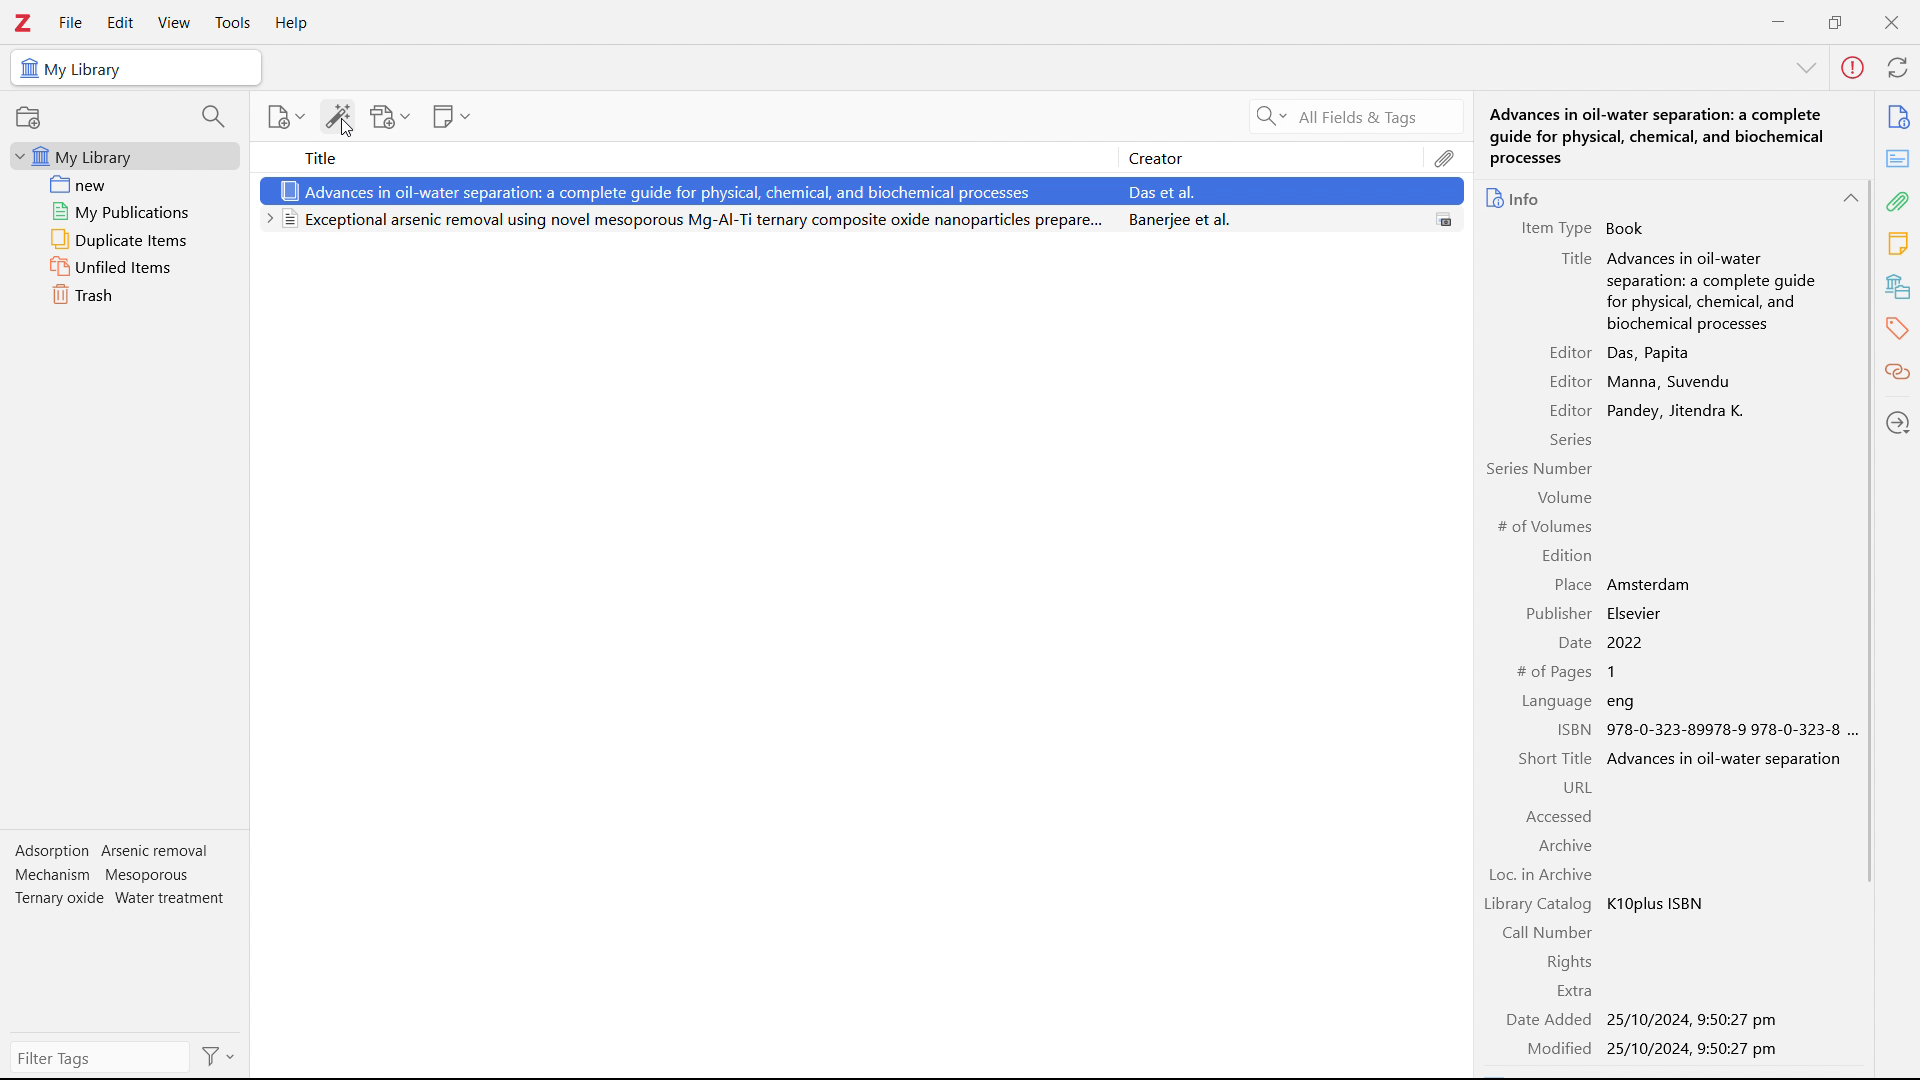 The height and width of the screenshot is (1080, 1920). What do you see at coordinates (69, 23) in the screenshot?
I see `file` at bounding box center [69, 23].